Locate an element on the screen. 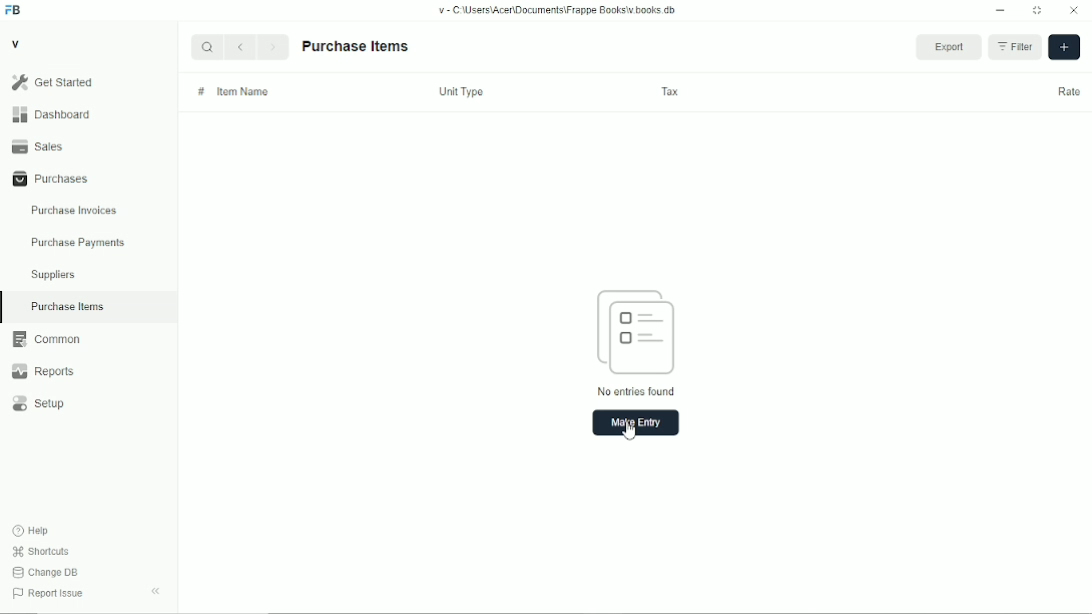  item name is located at coordinates (242, 91).